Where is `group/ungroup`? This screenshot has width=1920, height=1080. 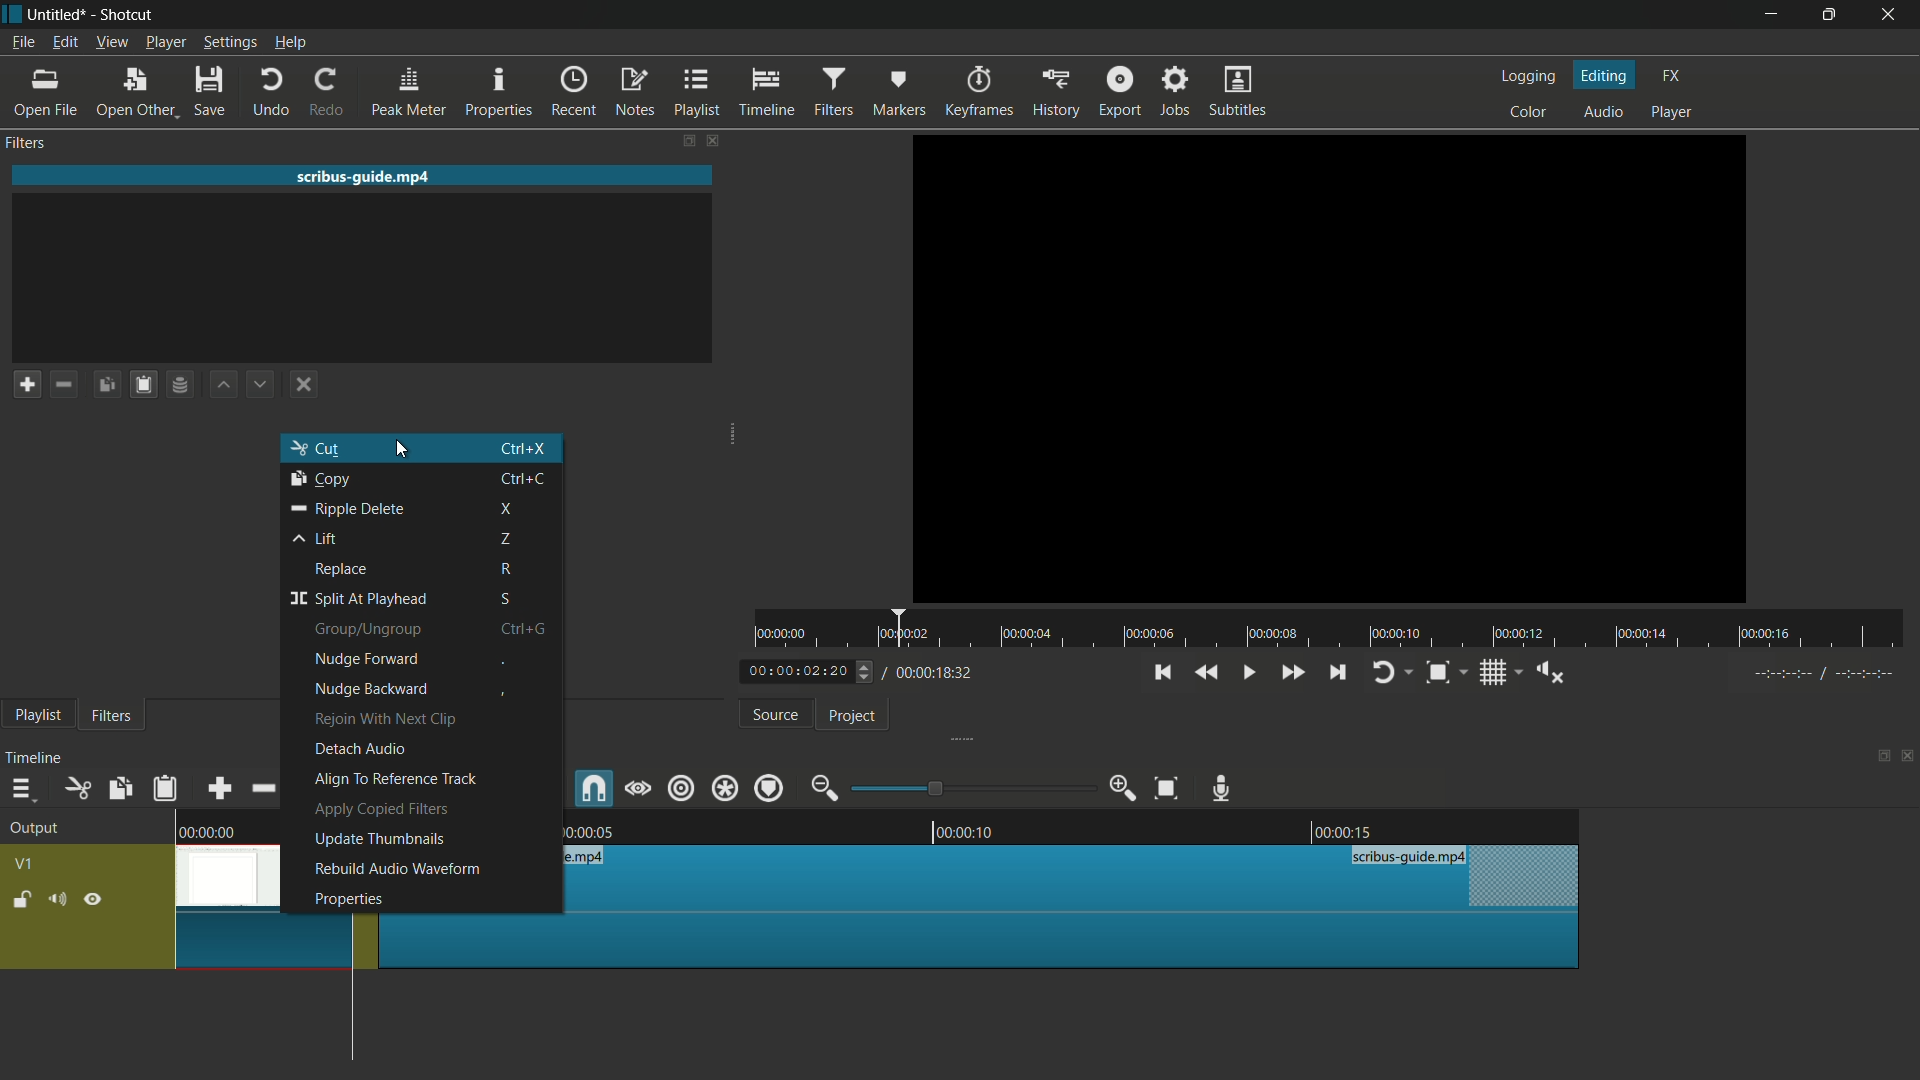
group/ungroup is located at coordinates (367, 630).